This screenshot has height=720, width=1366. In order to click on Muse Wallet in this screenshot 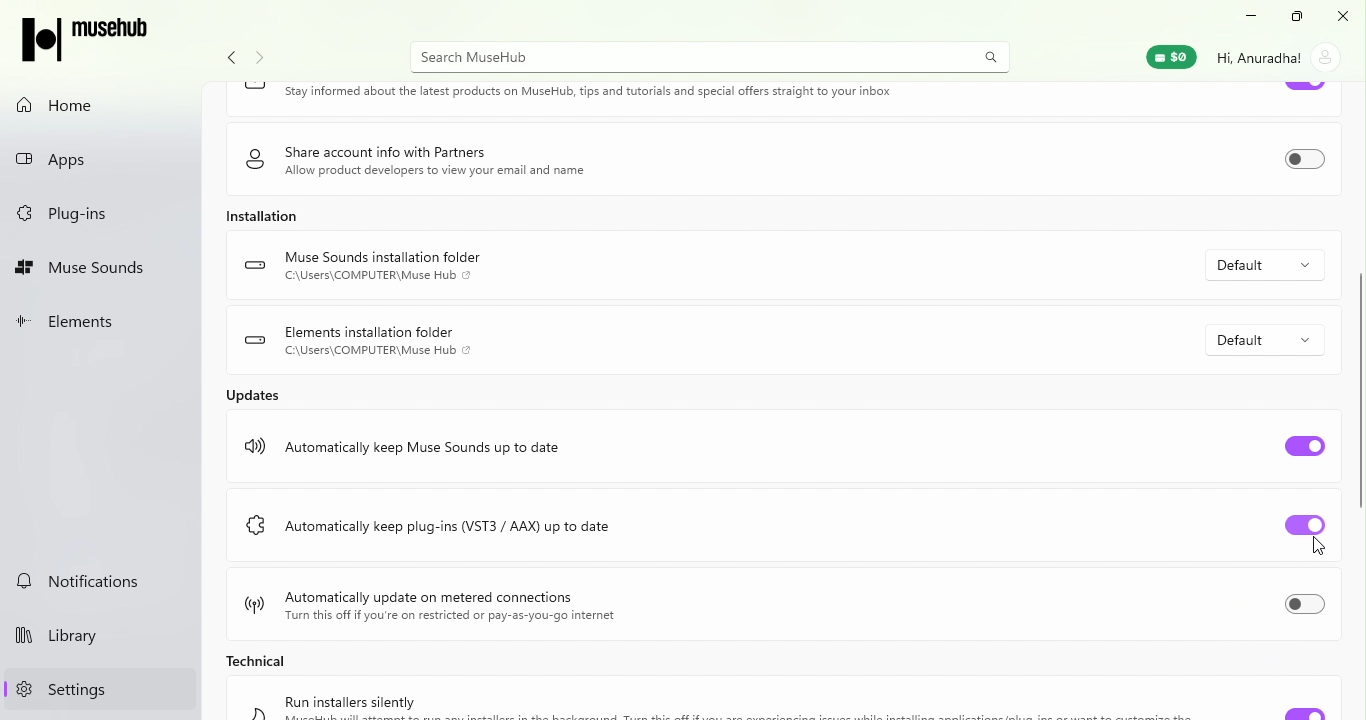, I will do `click(1170, 58)`.